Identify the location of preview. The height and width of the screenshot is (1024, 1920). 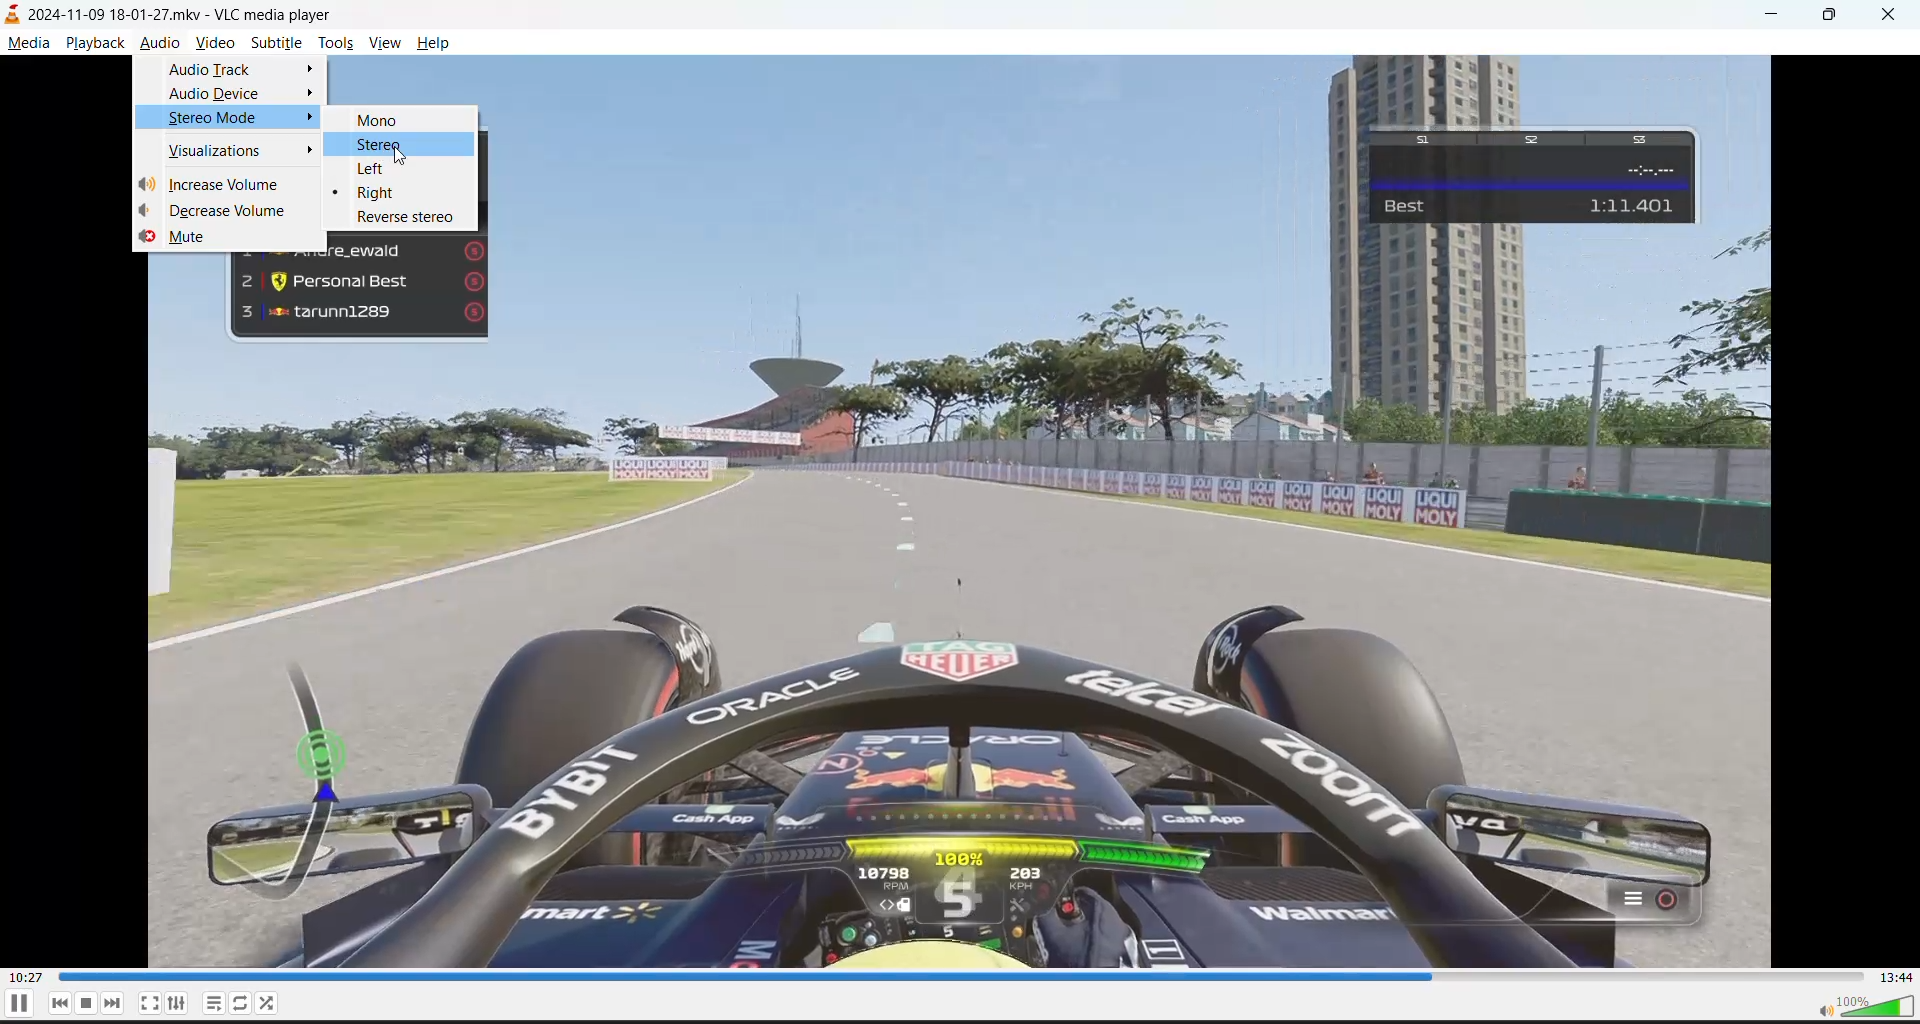
(1740, 246).